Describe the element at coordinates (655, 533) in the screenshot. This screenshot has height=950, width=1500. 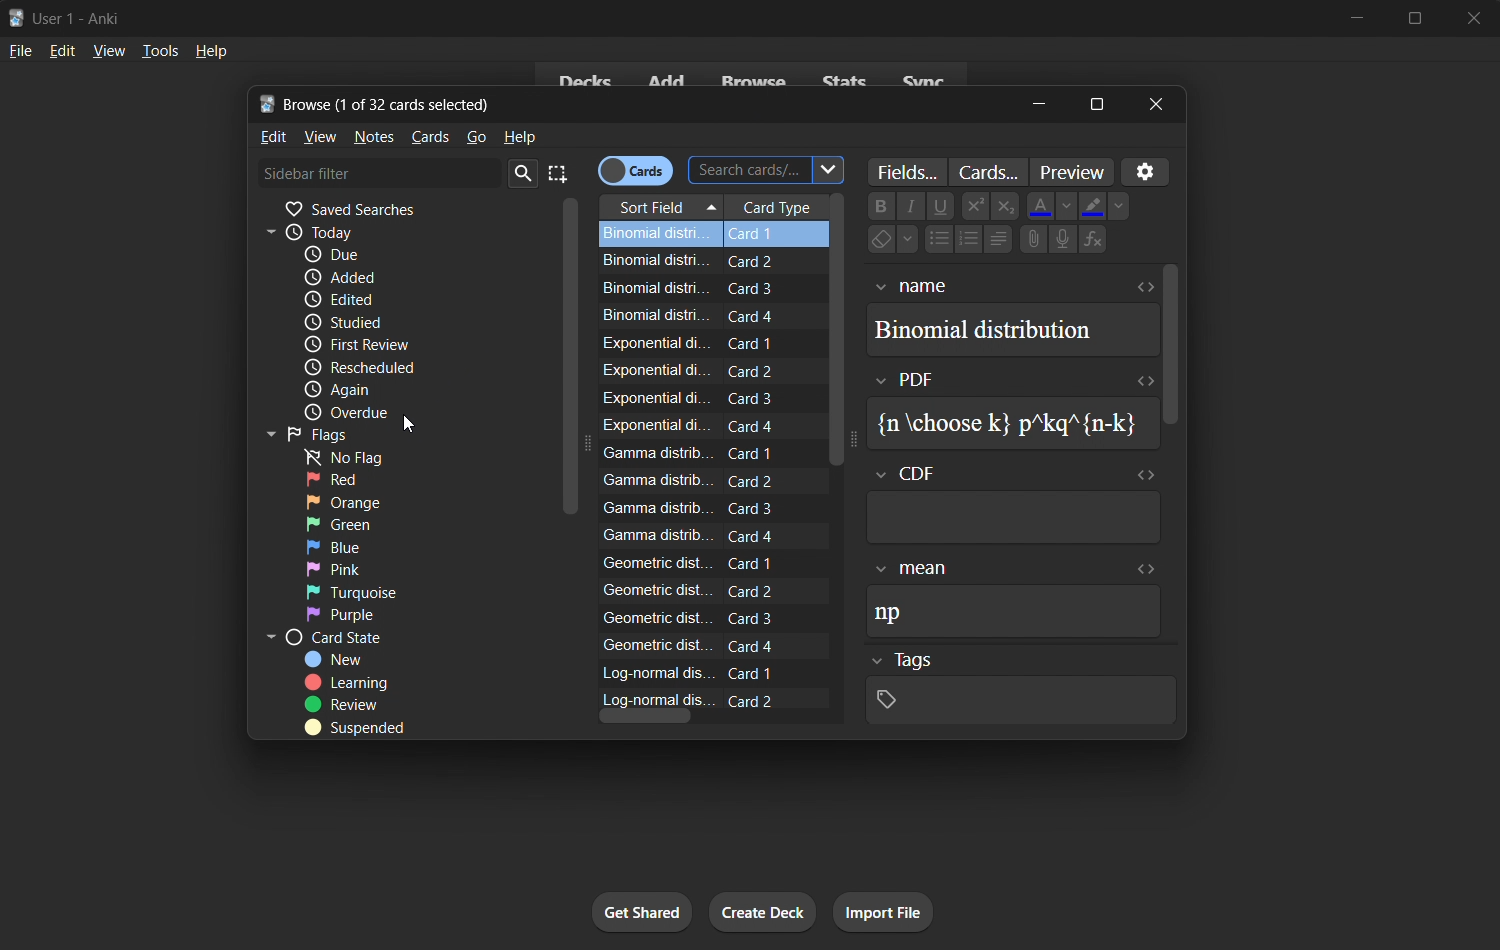
I see `Gamma distrit` at that location.